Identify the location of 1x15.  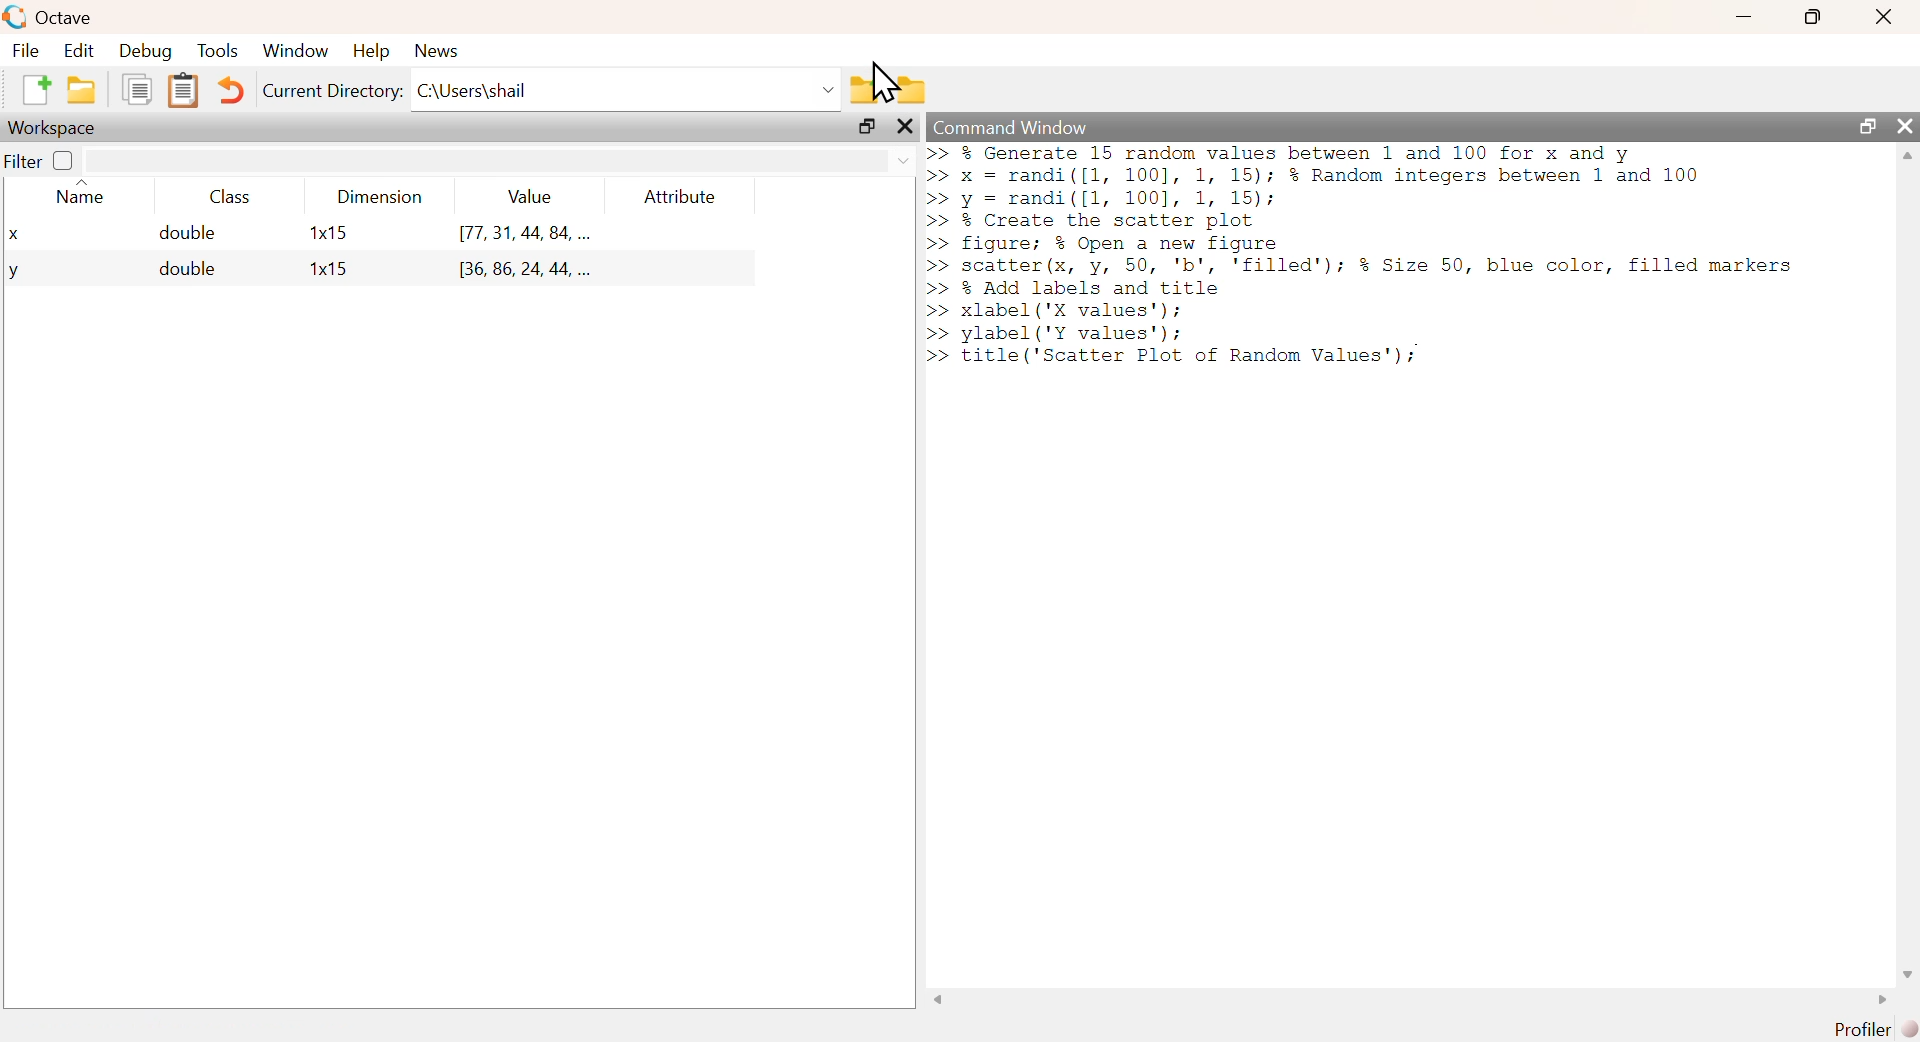
(328, 268).